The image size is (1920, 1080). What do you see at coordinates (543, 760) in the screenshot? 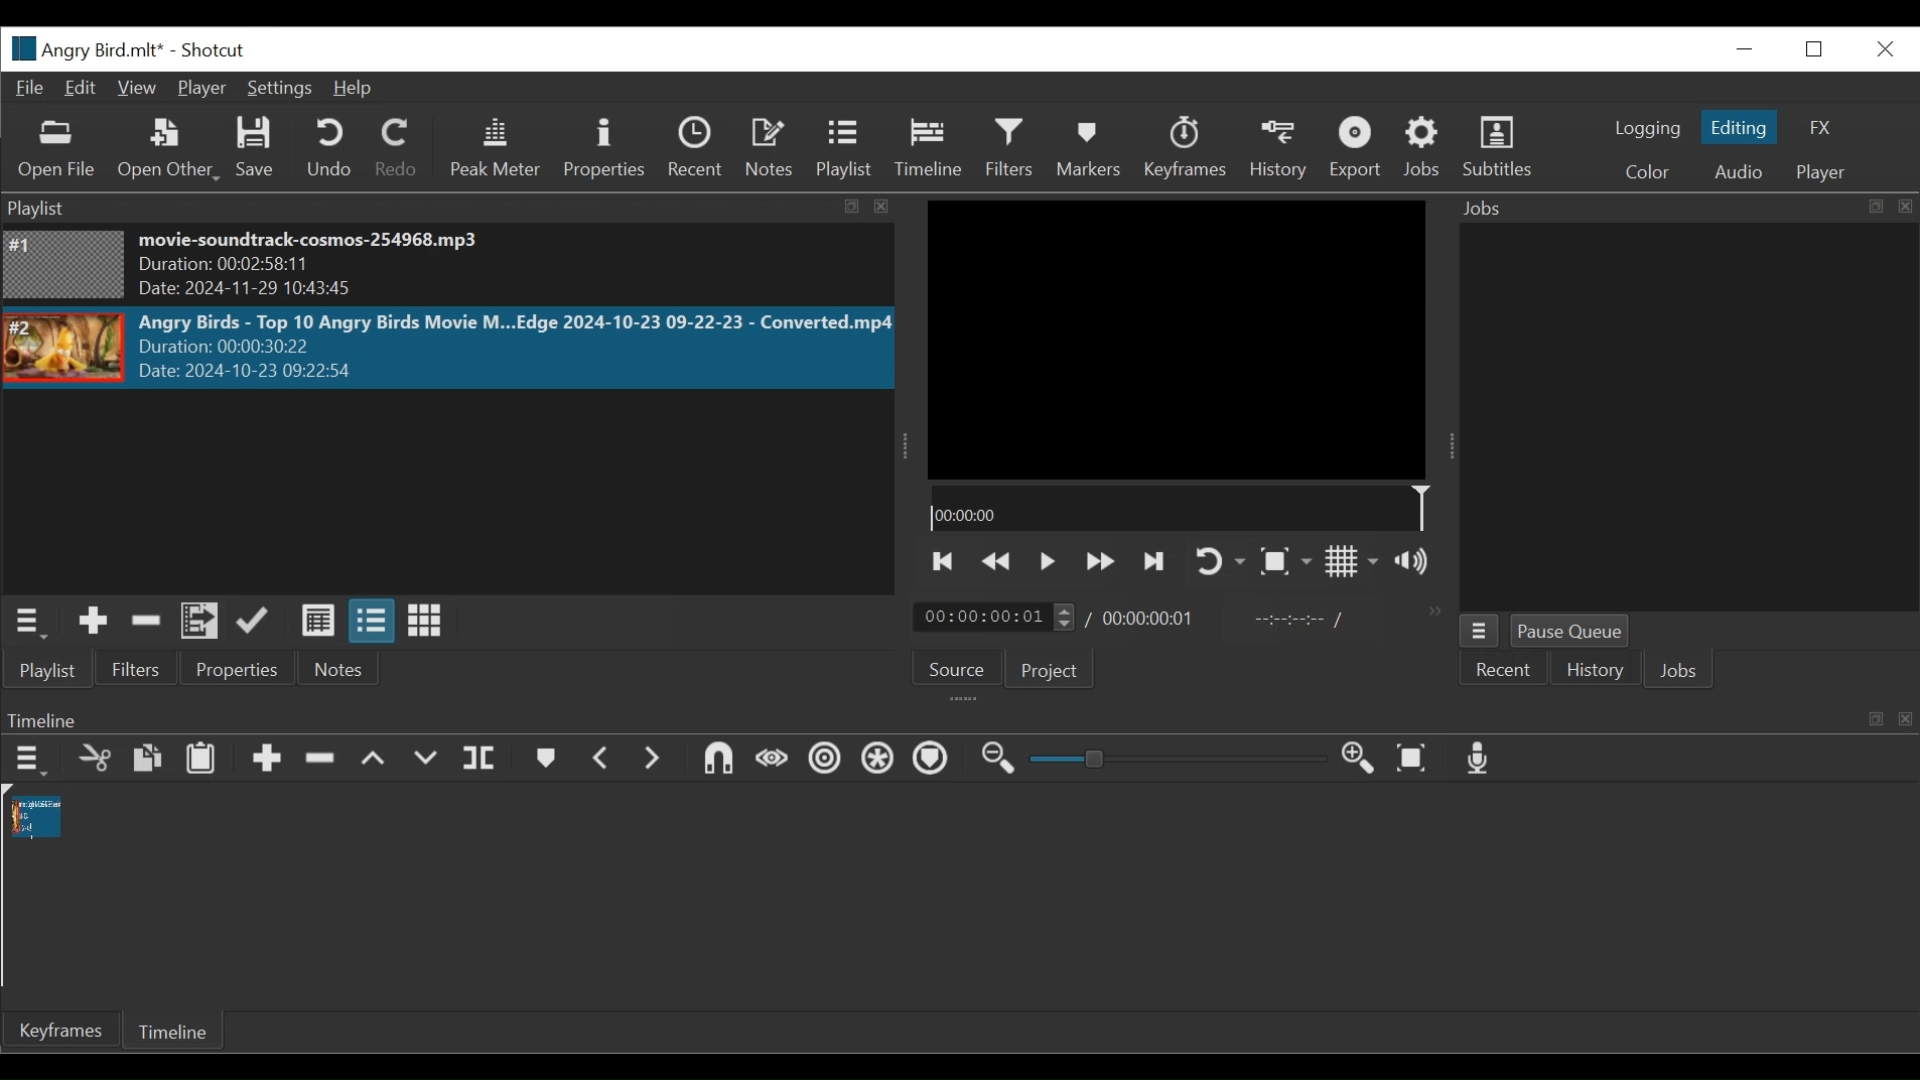
I see `Markers` at bounding box center [543, 760].